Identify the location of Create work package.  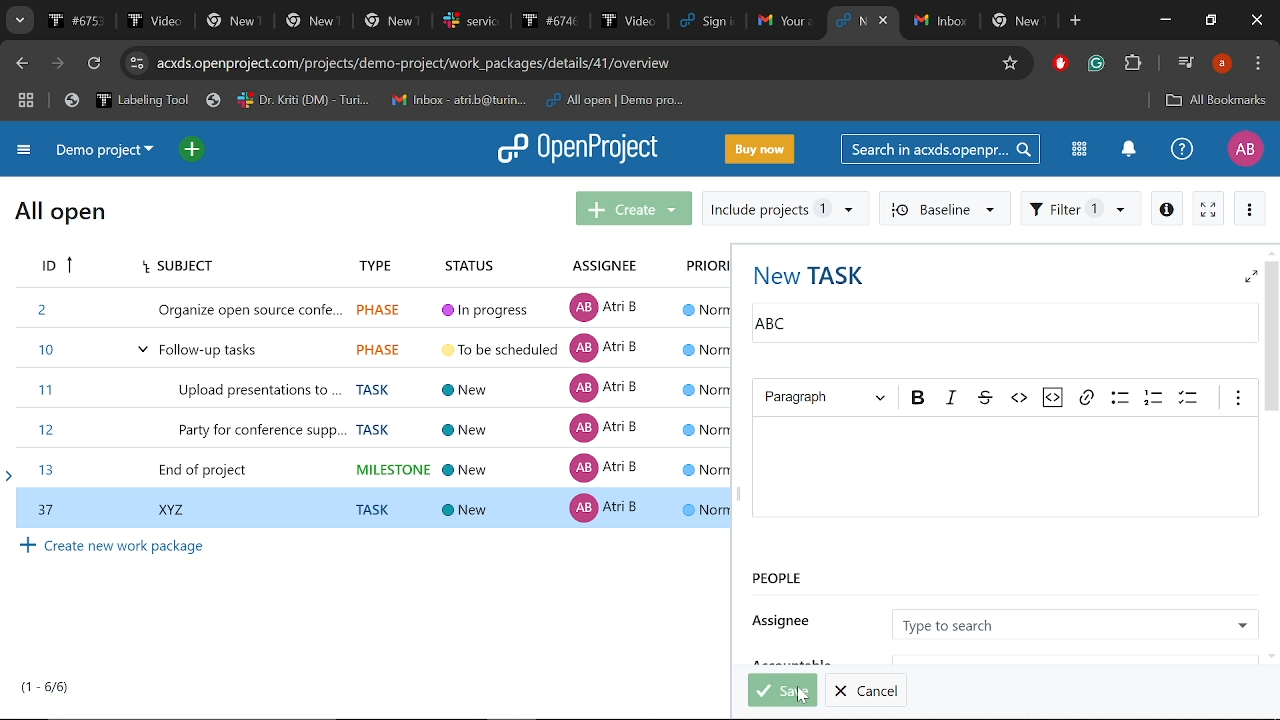
(114, 546).